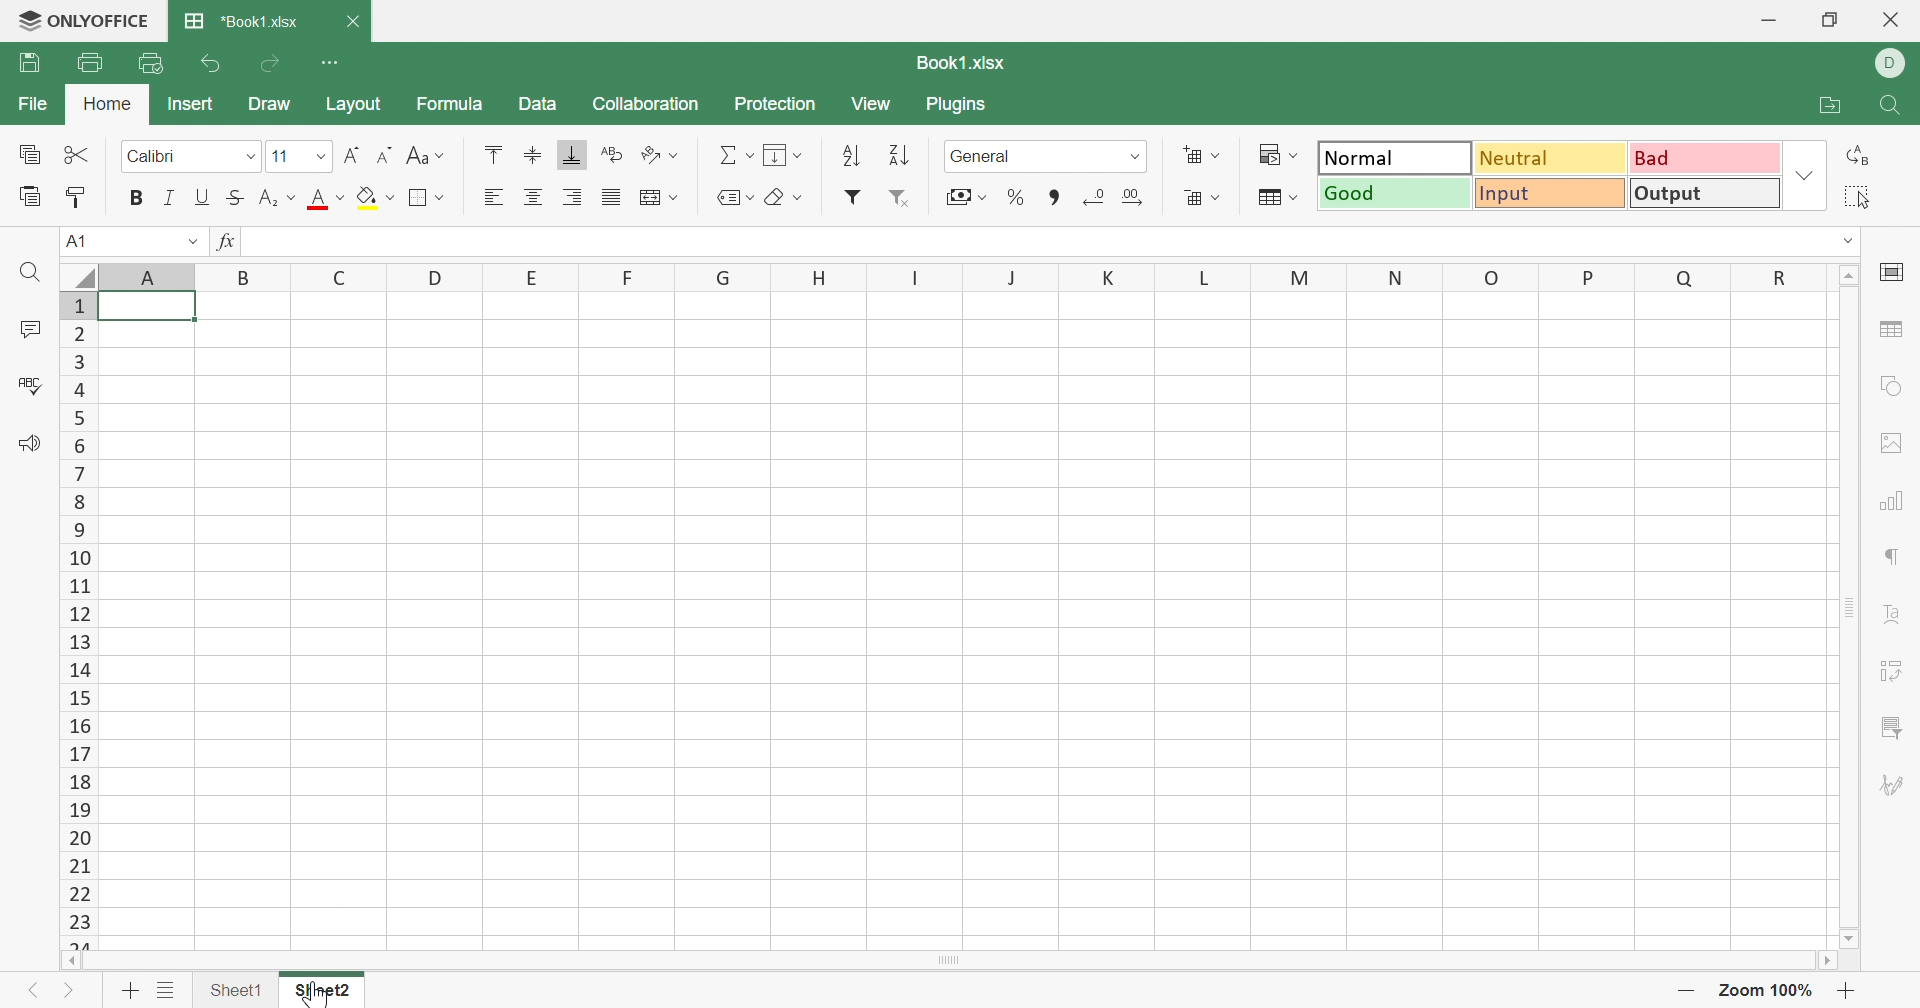 The height and width of the screenshot is (1008, 1920). What do you see at coordinates (750, 156) in the screenshot?
I see `Drop Down` at bounding box center [750, 156].